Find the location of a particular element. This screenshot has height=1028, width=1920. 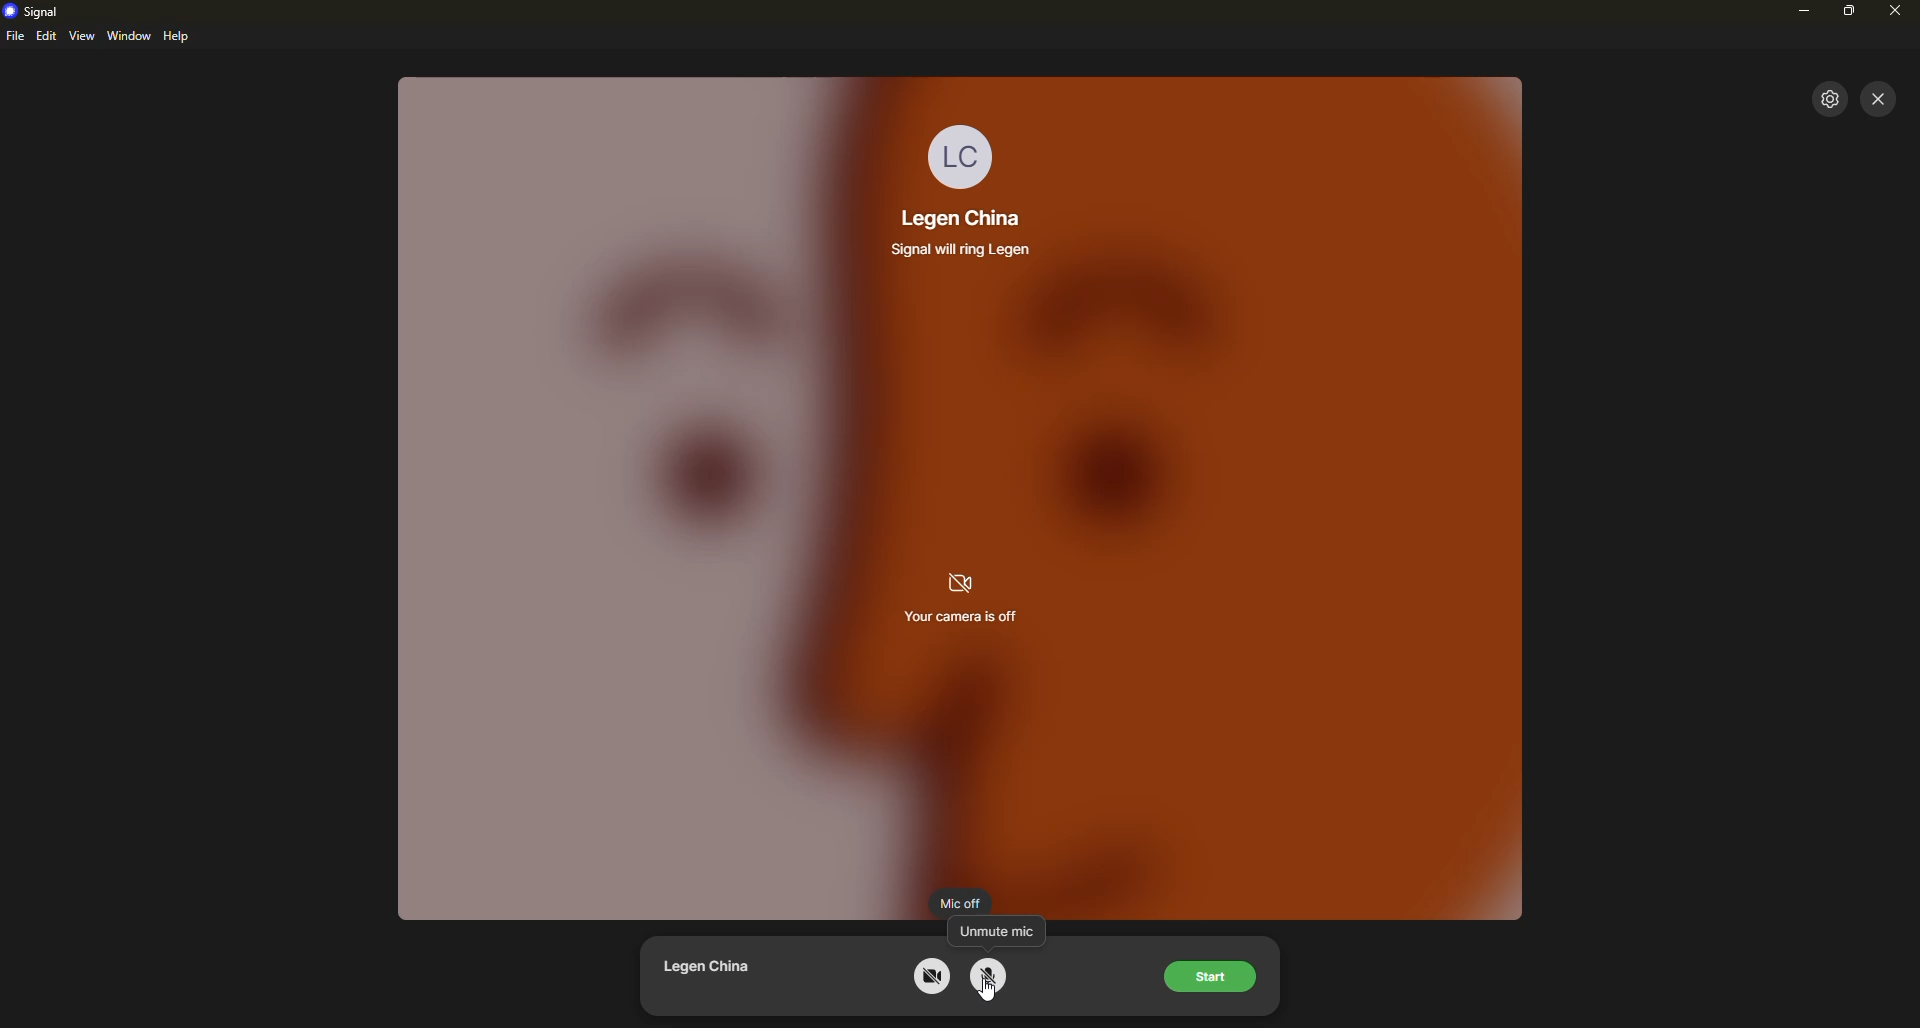

signal is located at coordinates (40, 12).